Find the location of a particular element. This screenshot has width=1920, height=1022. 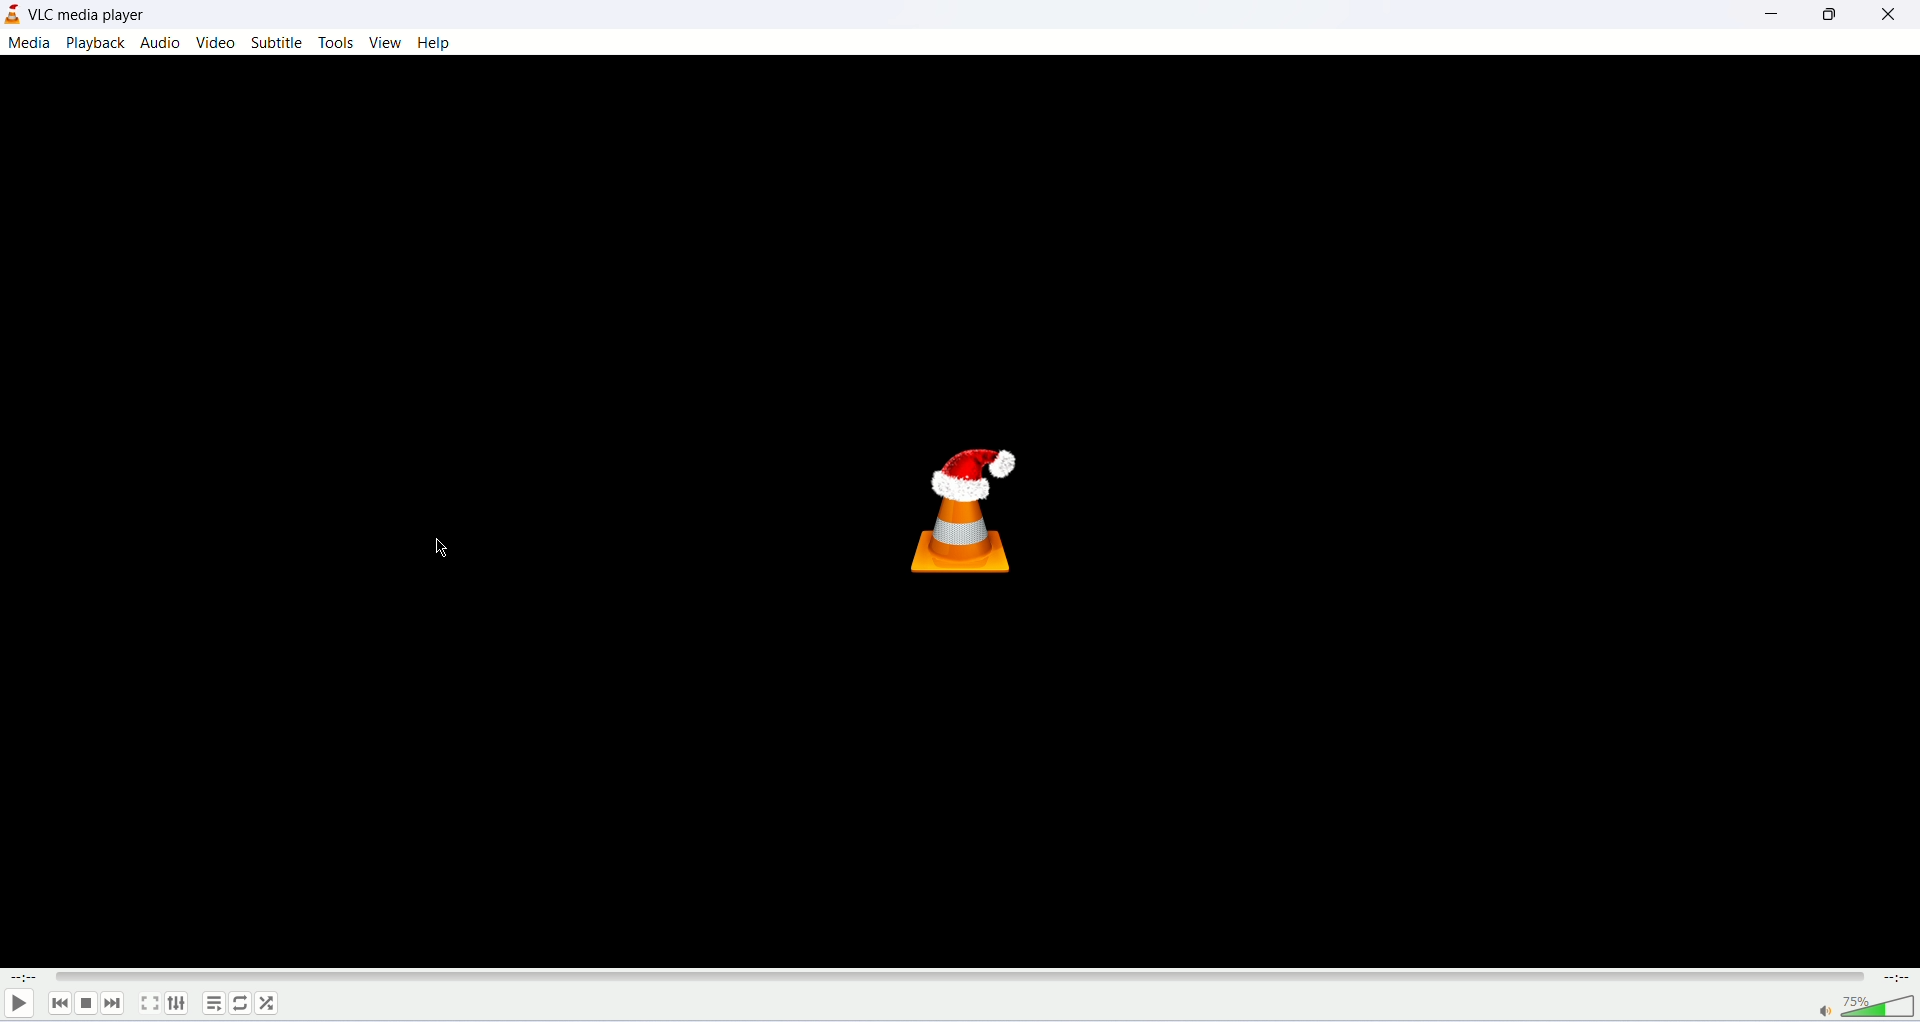

playback is located at coordinates (97, 42).